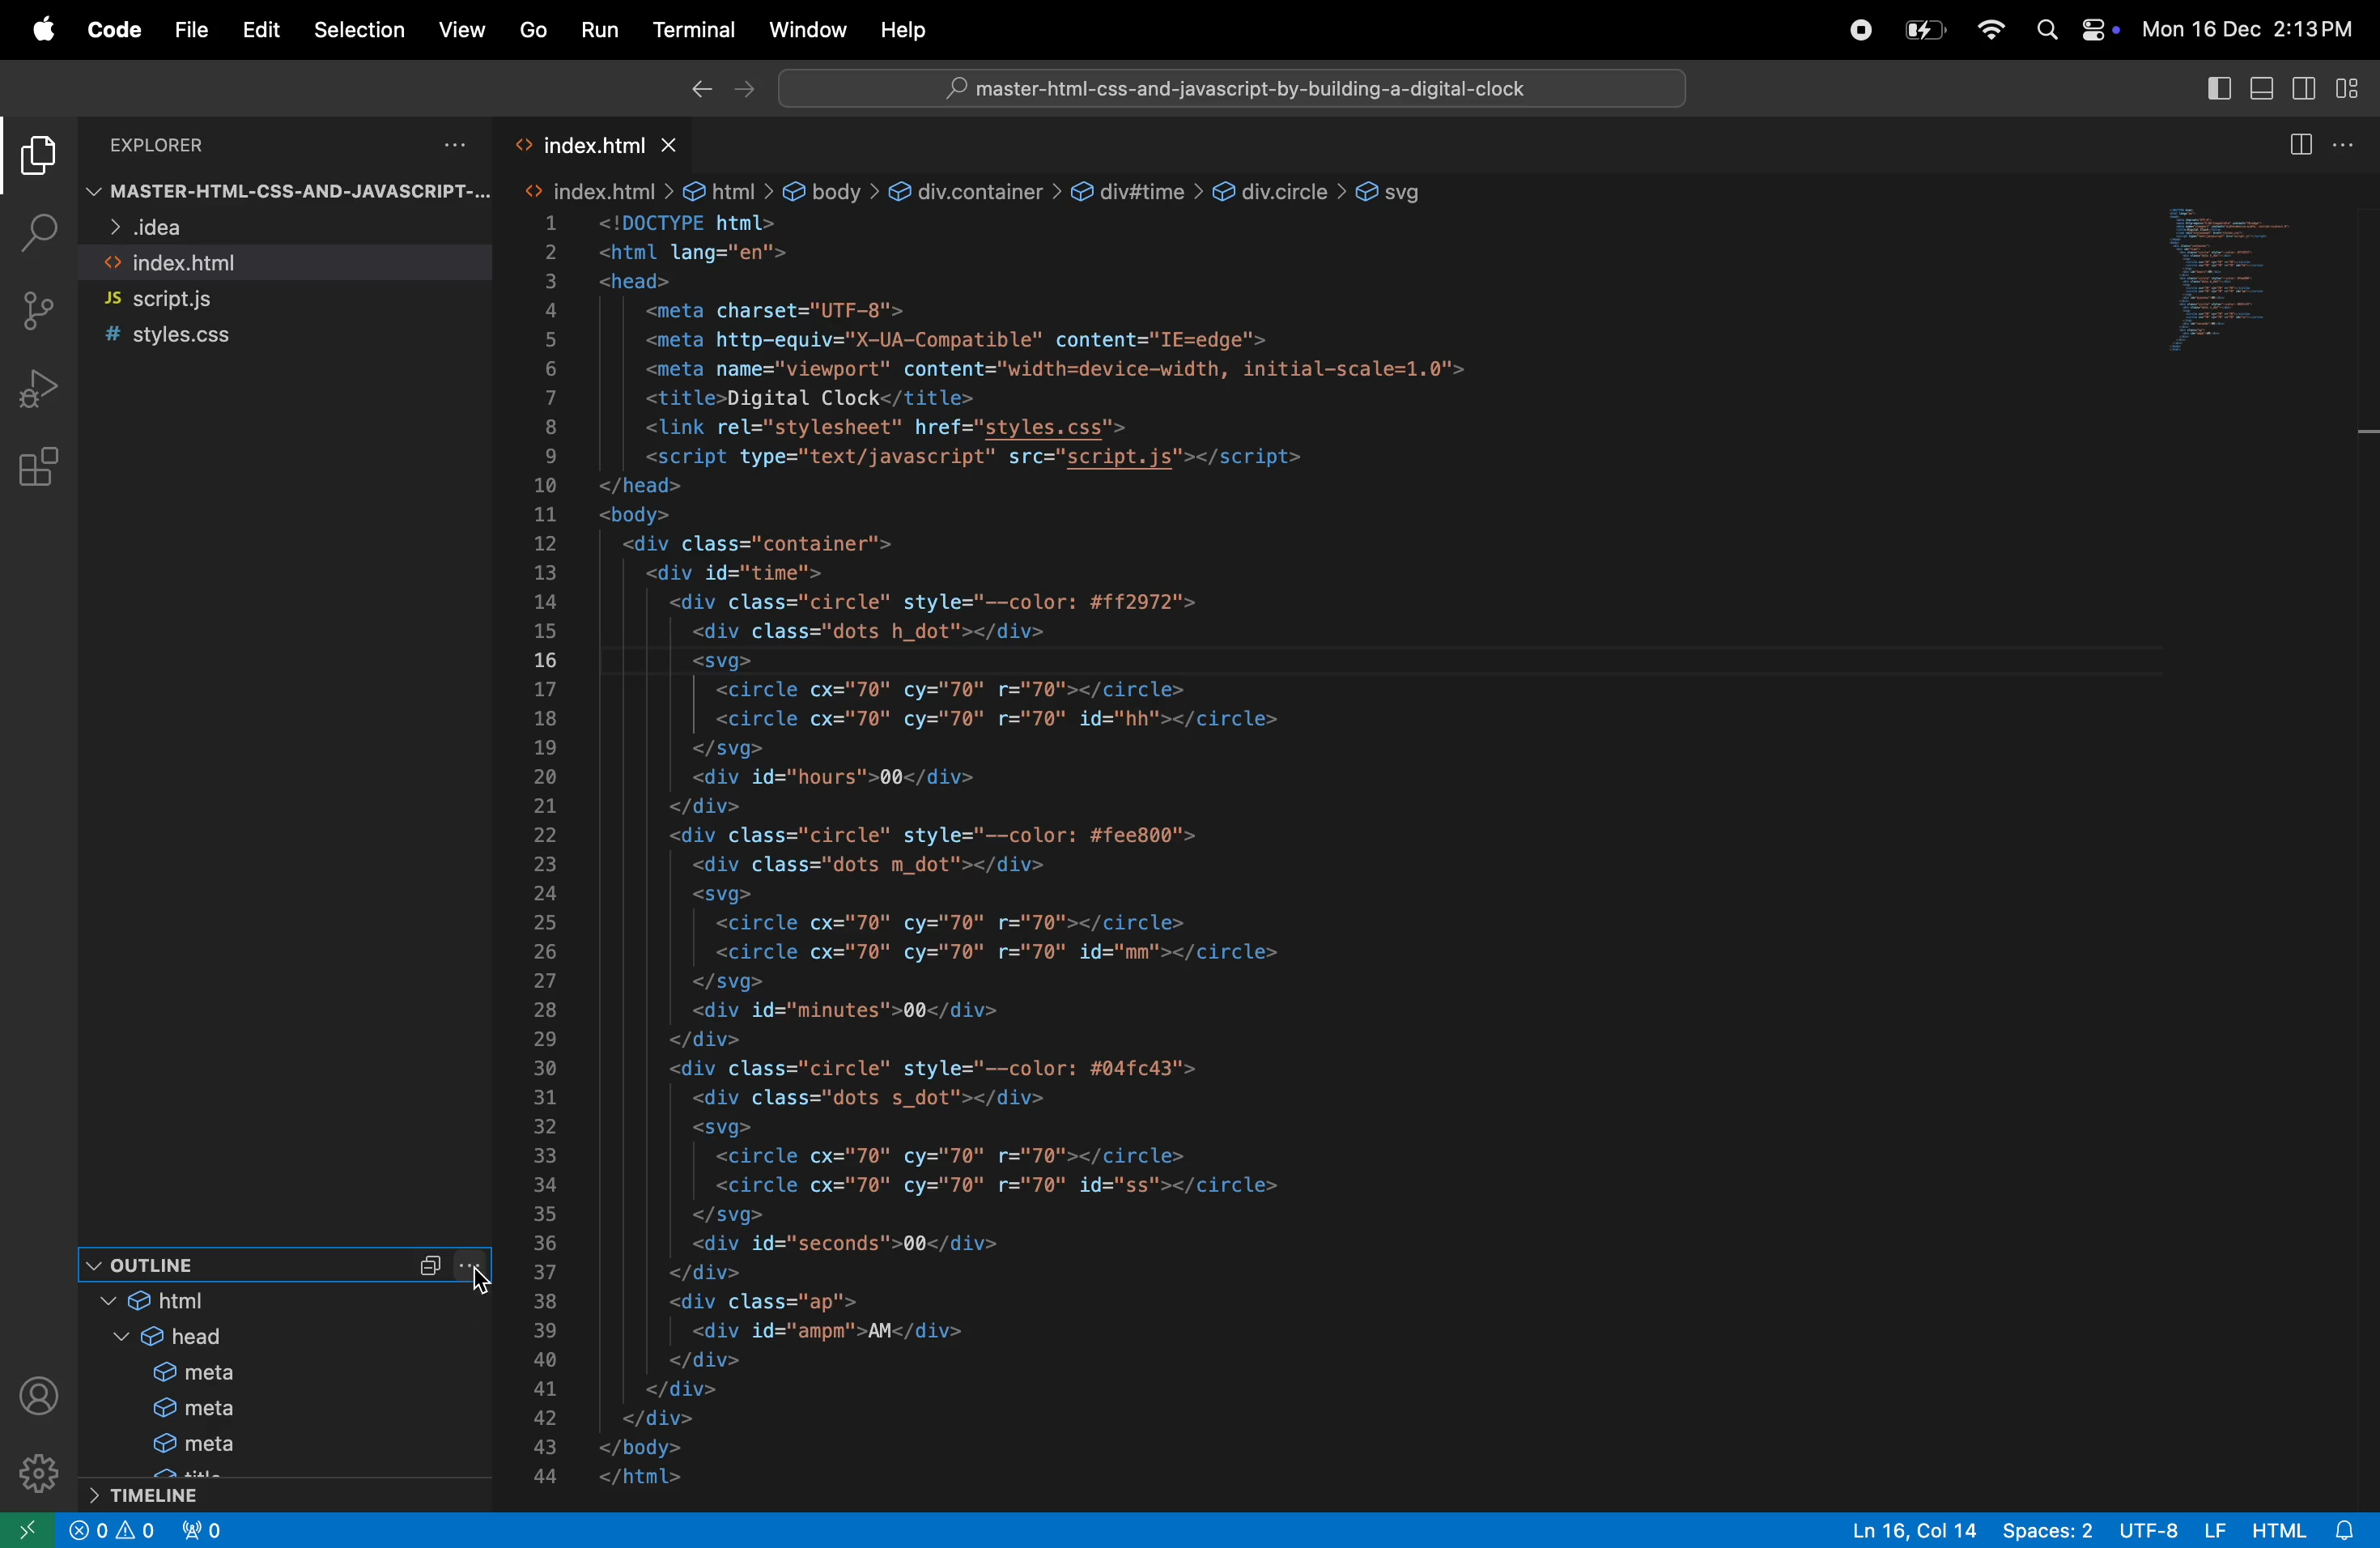 This screenshot has width=2380, height=1548. What do you see at coordinates (566, 143) in the screenshot?
I see `index.html tab` at bounding box center [566, 143].